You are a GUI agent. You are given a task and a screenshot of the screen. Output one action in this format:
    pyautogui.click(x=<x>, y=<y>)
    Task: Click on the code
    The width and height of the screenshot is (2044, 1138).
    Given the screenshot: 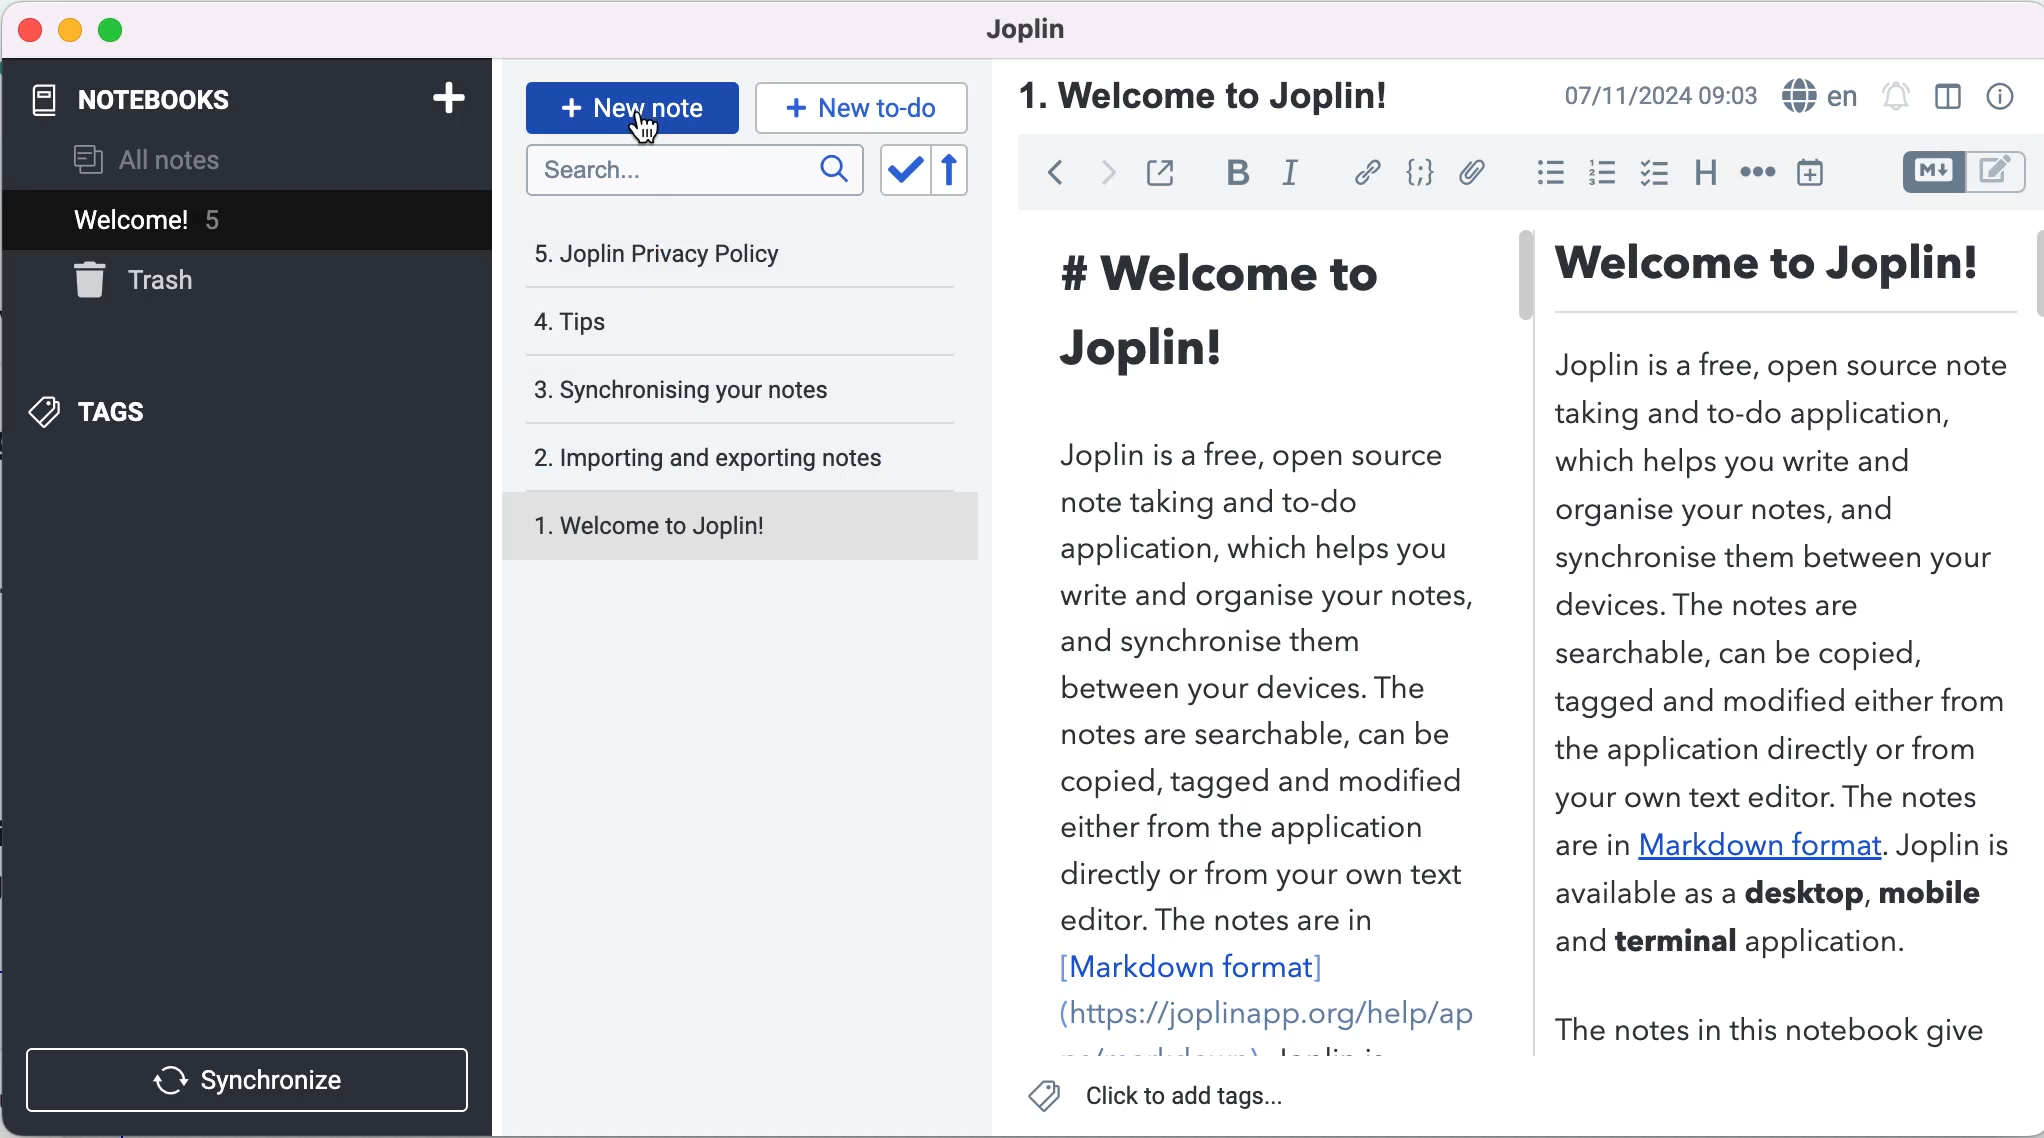 What is the action you would take?
    pyautogui.click(x=1421, y=173)
    